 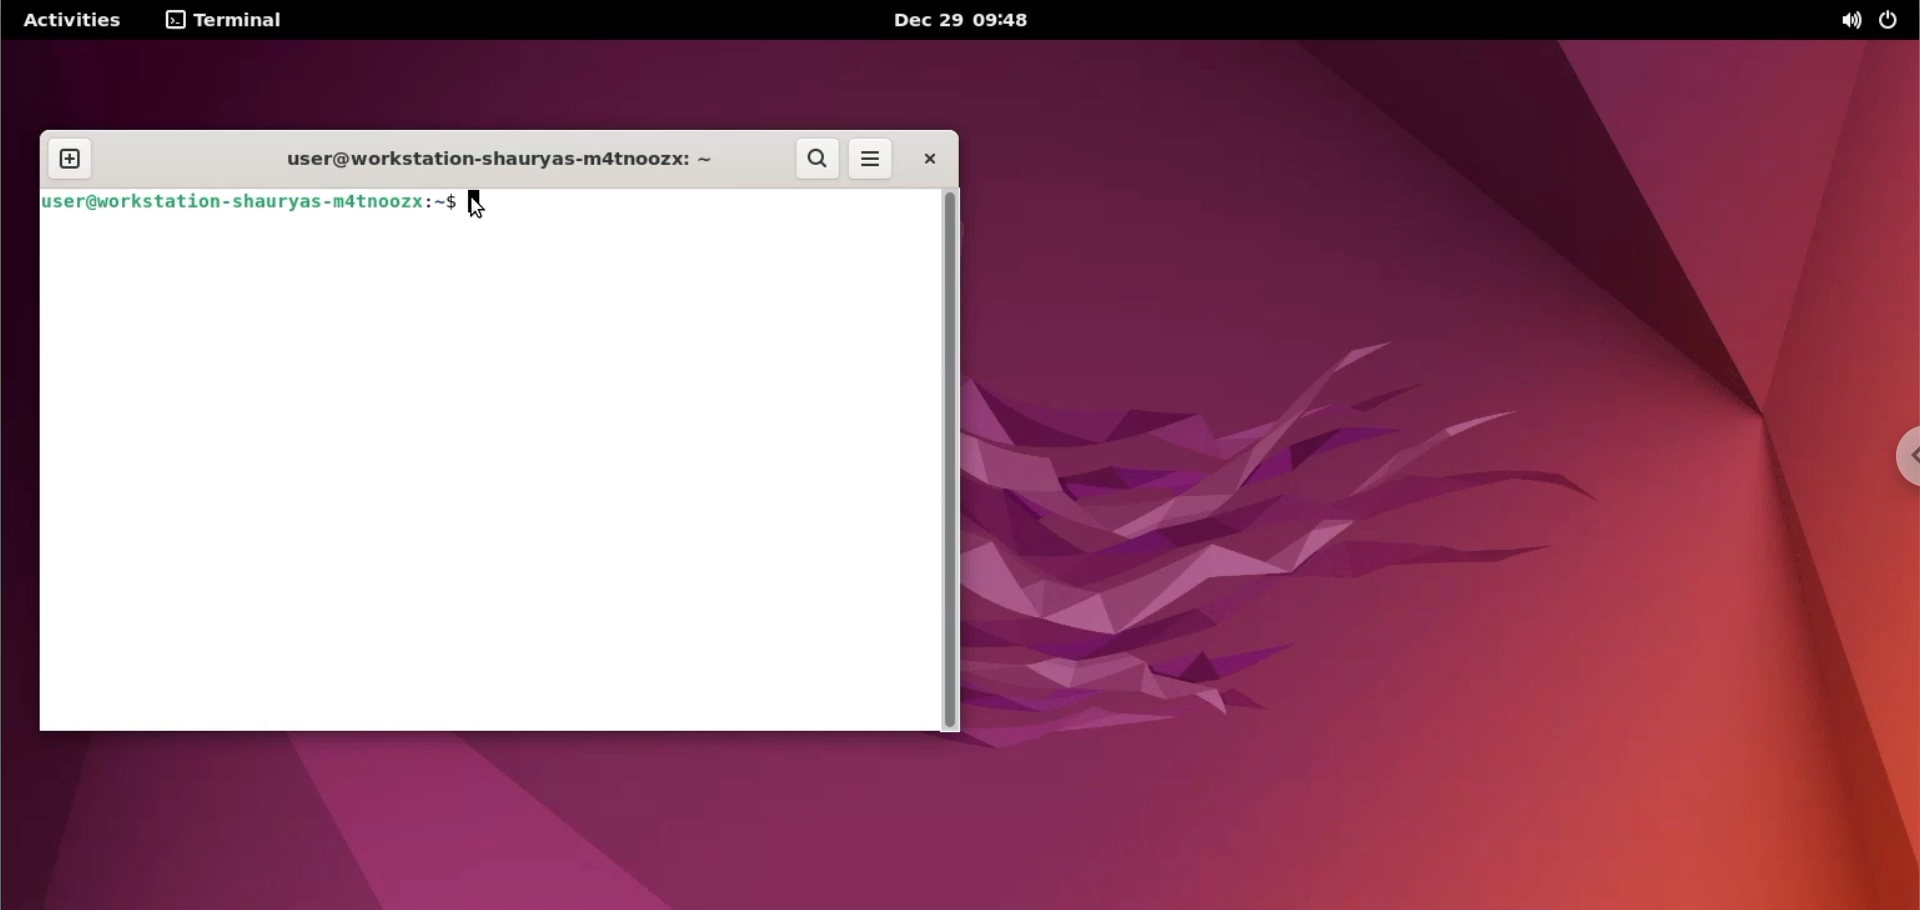 I want to click on user@workstation-shauryas-m4tnoozx:-$, so click(x=249, y=202).